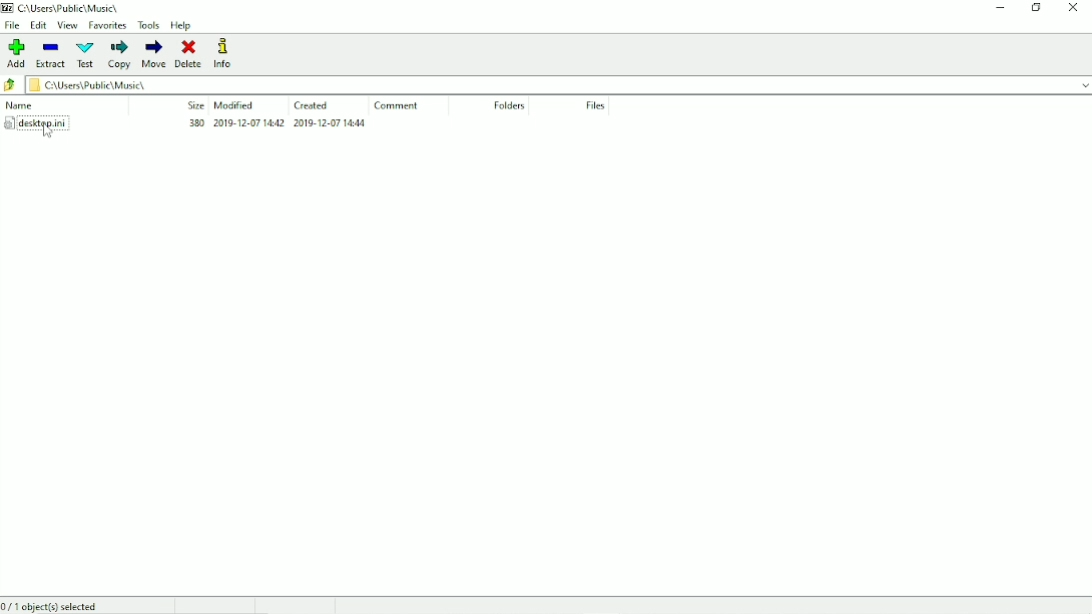  I want to click on Size, so click(192, 105).